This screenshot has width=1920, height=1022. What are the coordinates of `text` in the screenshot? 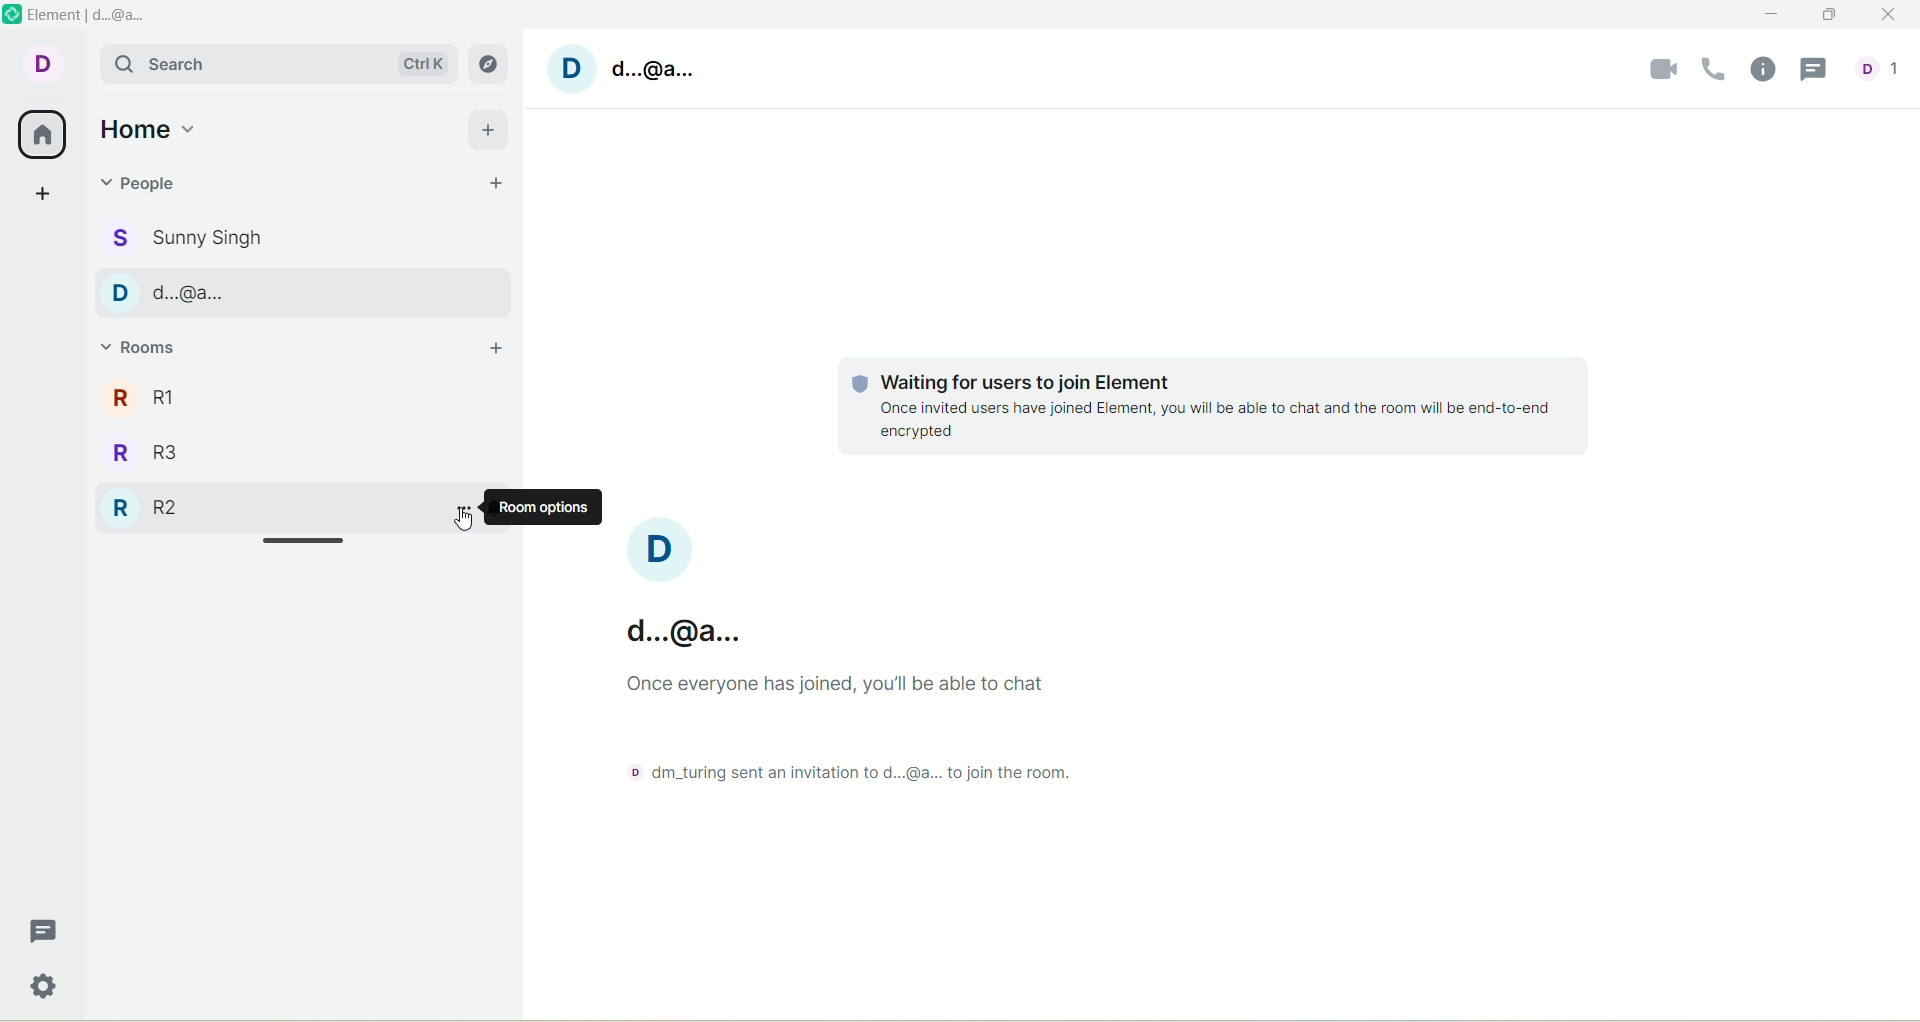 It's located at (1223, 407).